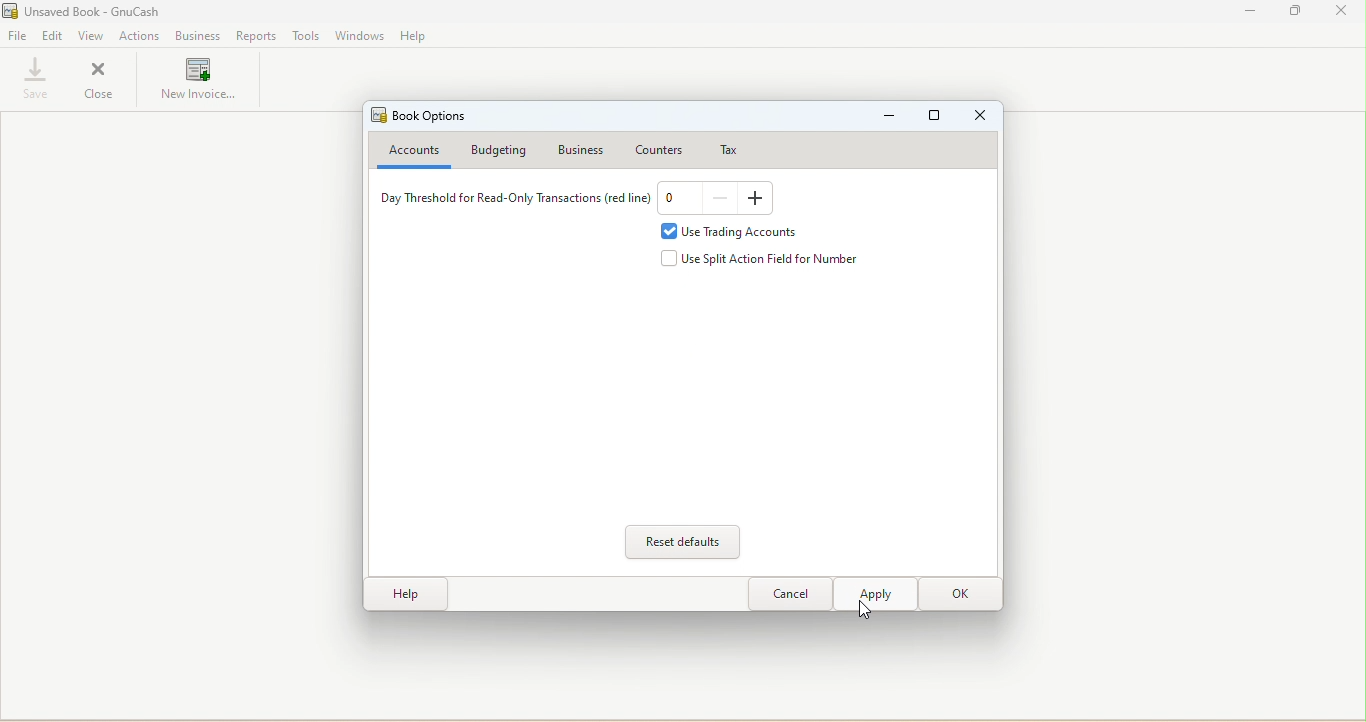 This screenshot has width=1366, height=722. What do you see at coordinates (141, 36) in the screenshot?
I see `Actions` at bounding box center [141, 36].